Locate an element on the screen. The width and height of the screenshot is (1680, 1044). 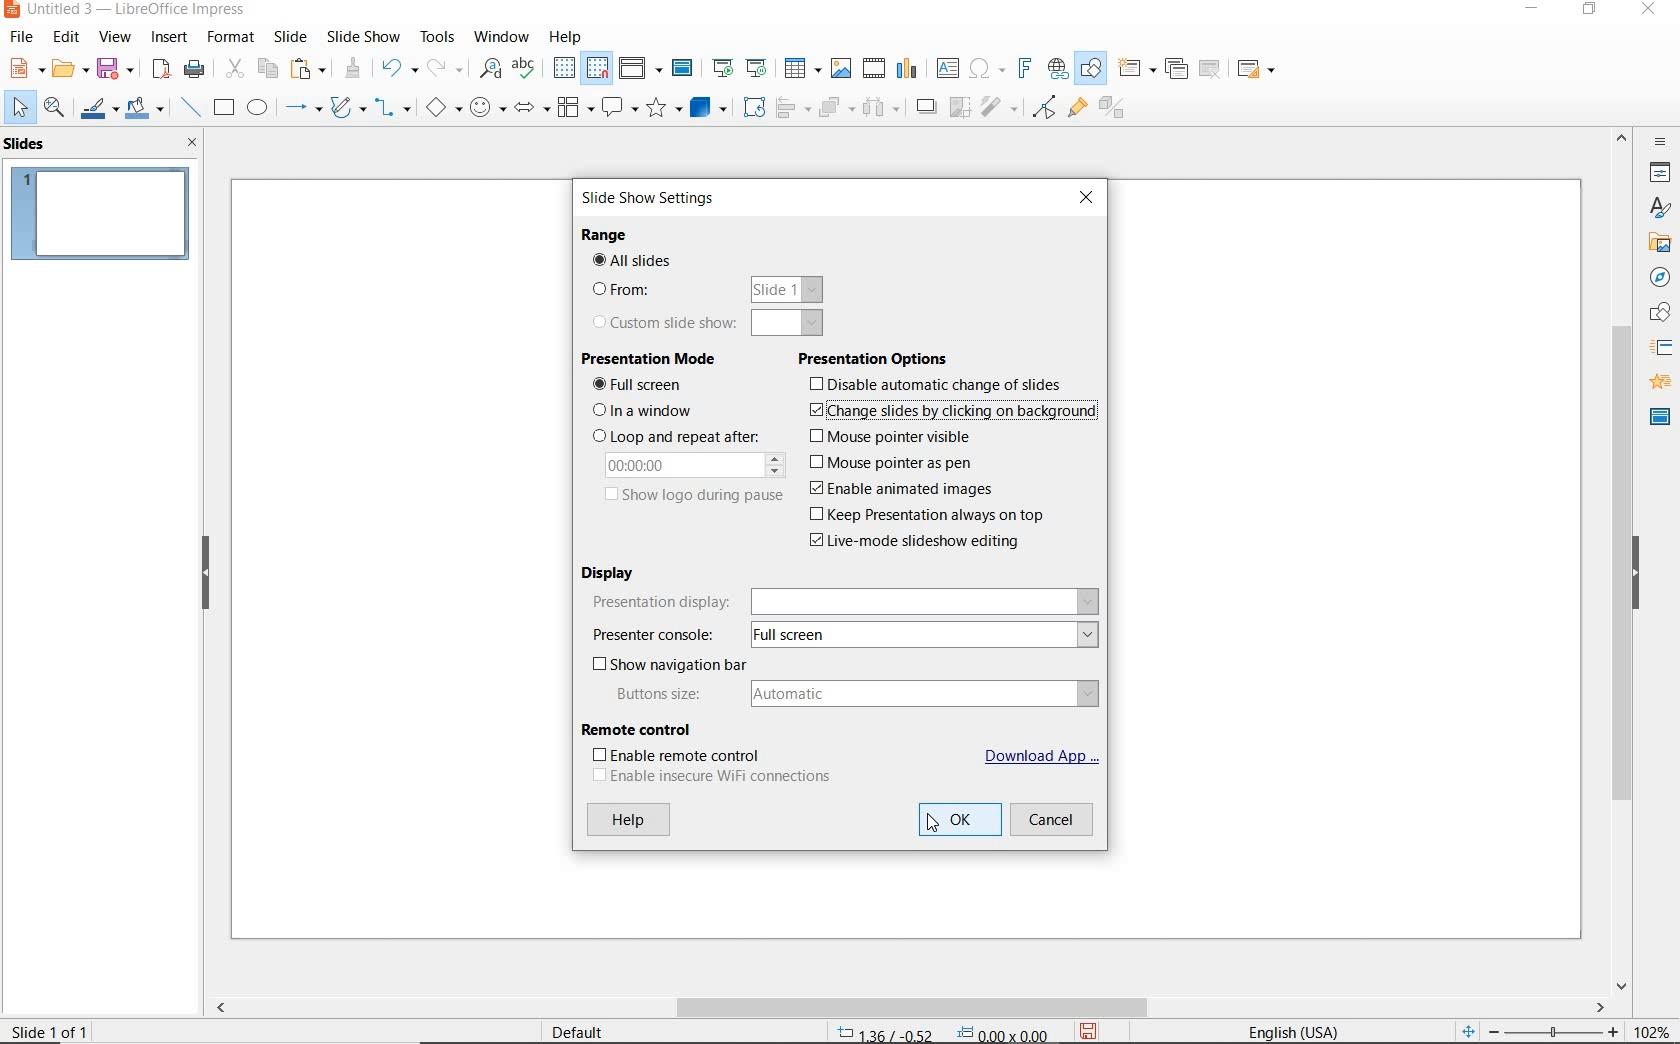
SAVE is located at coordinates (1089, 1029).